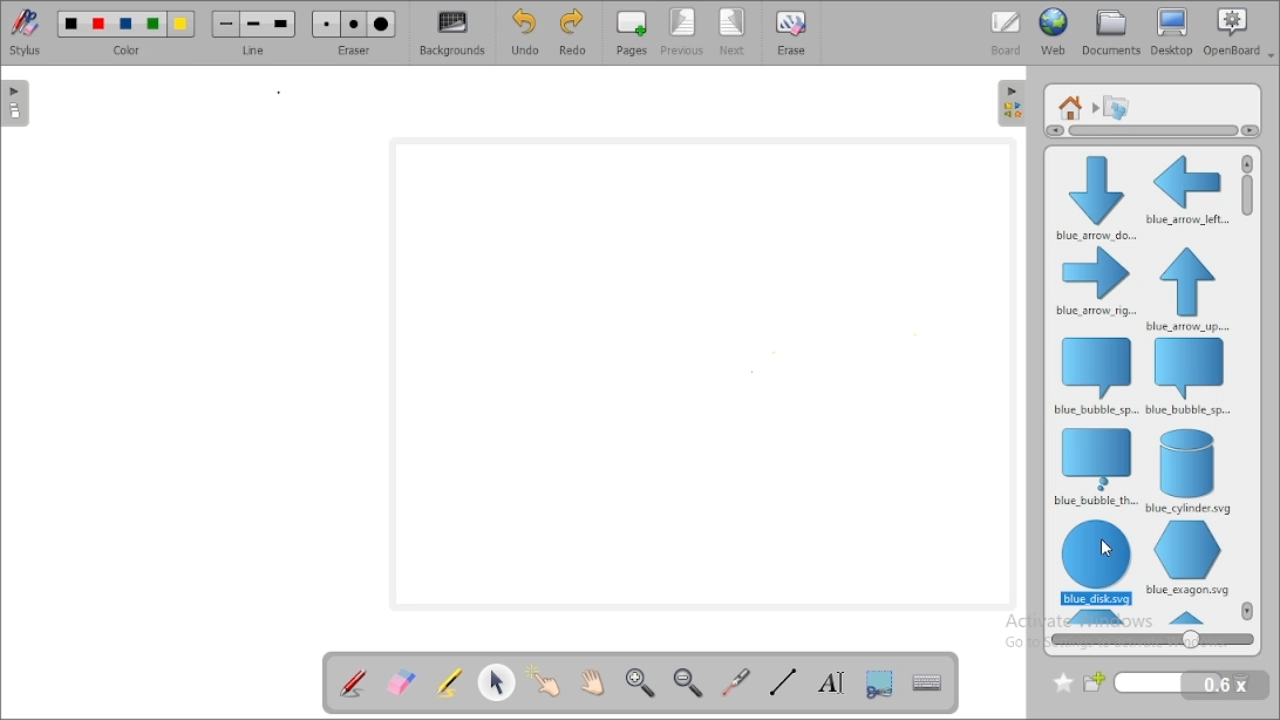 This screenshot has width=1280, height=720. What do you see at coordinates (525, 32) in the screenshot?
I see `undo` at bounding box center [525, 32].